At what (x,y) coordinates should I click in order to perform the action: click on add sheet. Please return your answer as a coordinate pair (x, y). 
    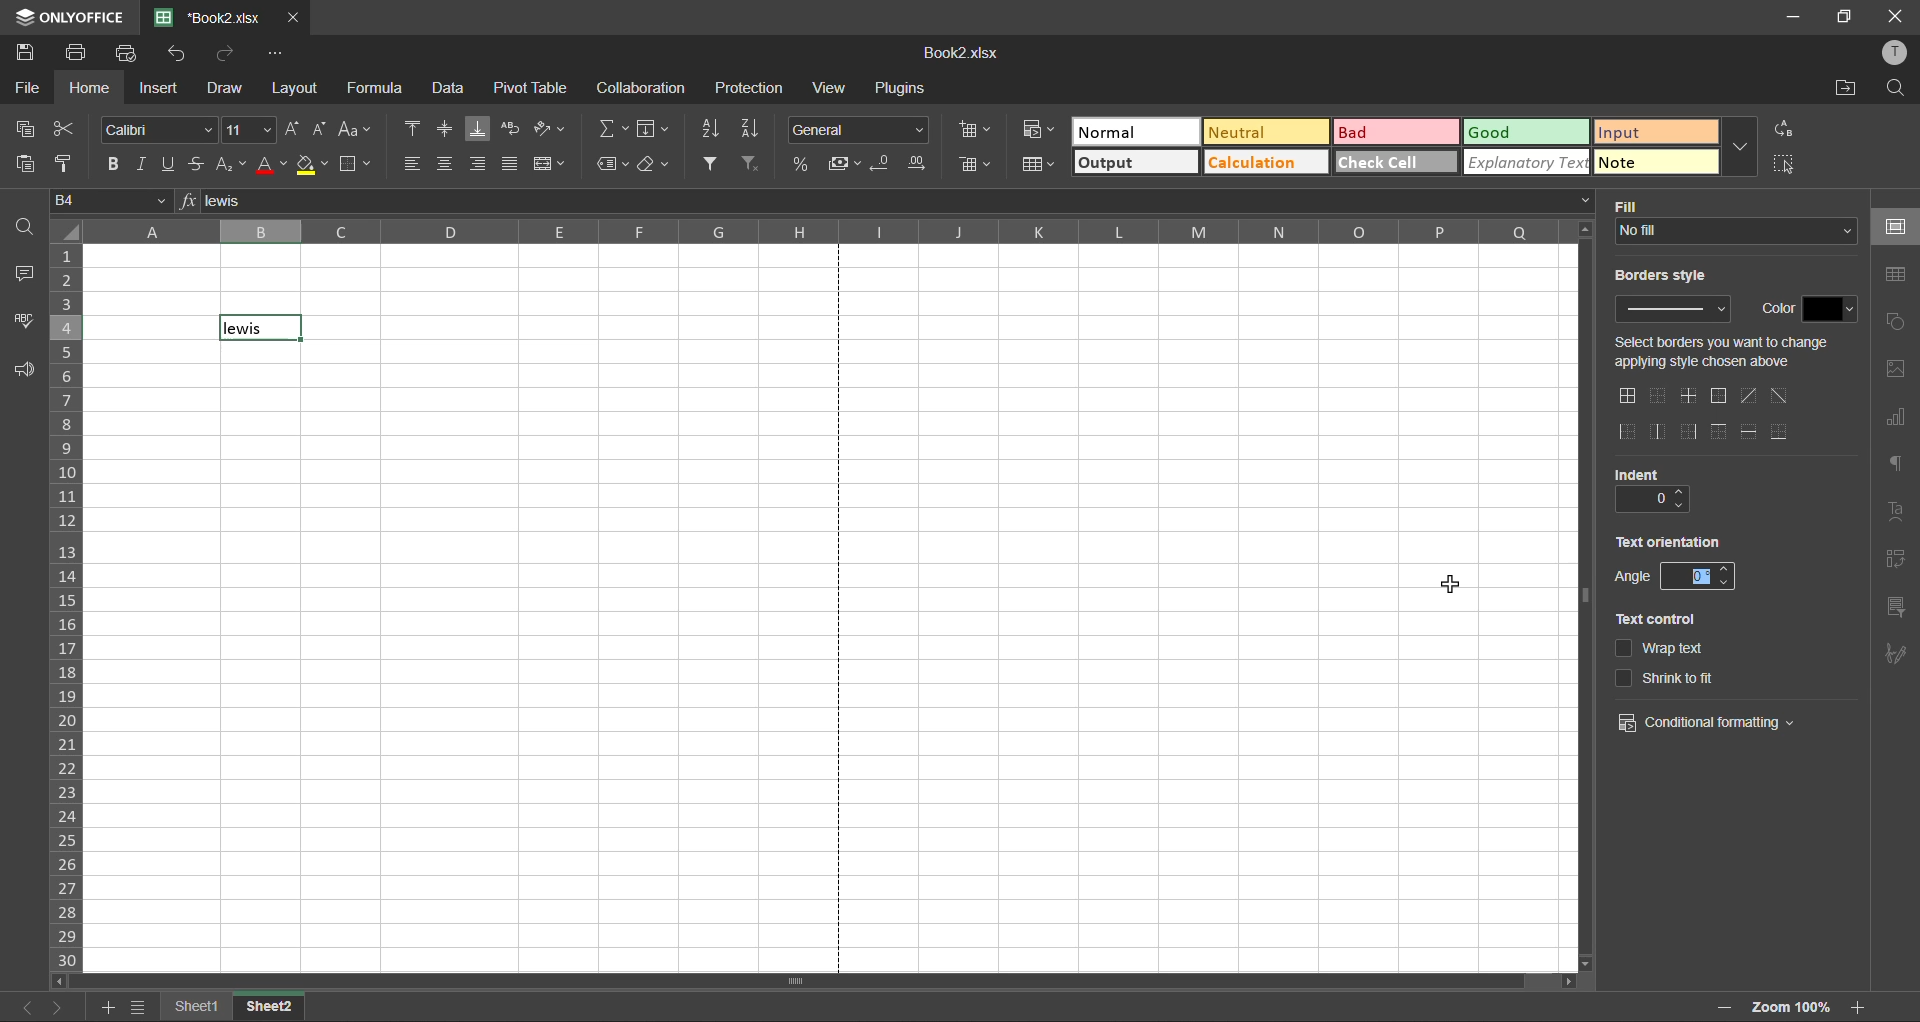
    Looking at the image, I should click on (107, 1007).